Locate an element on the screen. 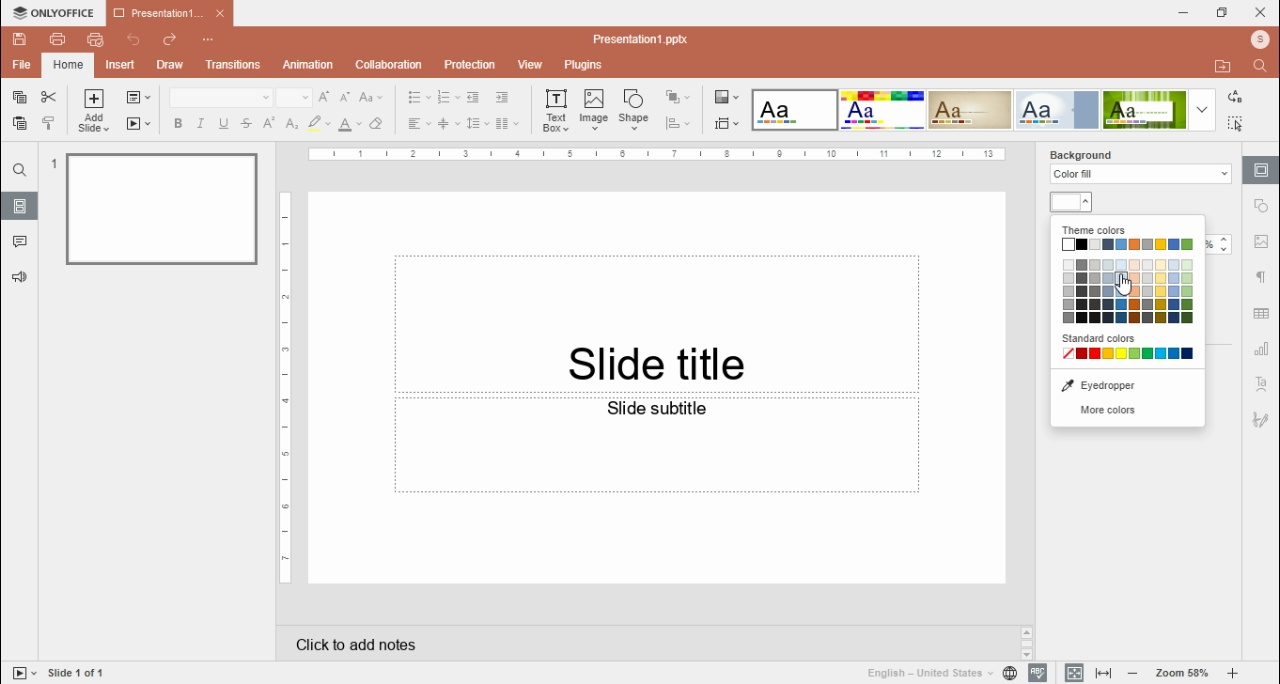 This screenshot has width=1280, height=684. draw is located at coordinates (169, 65).